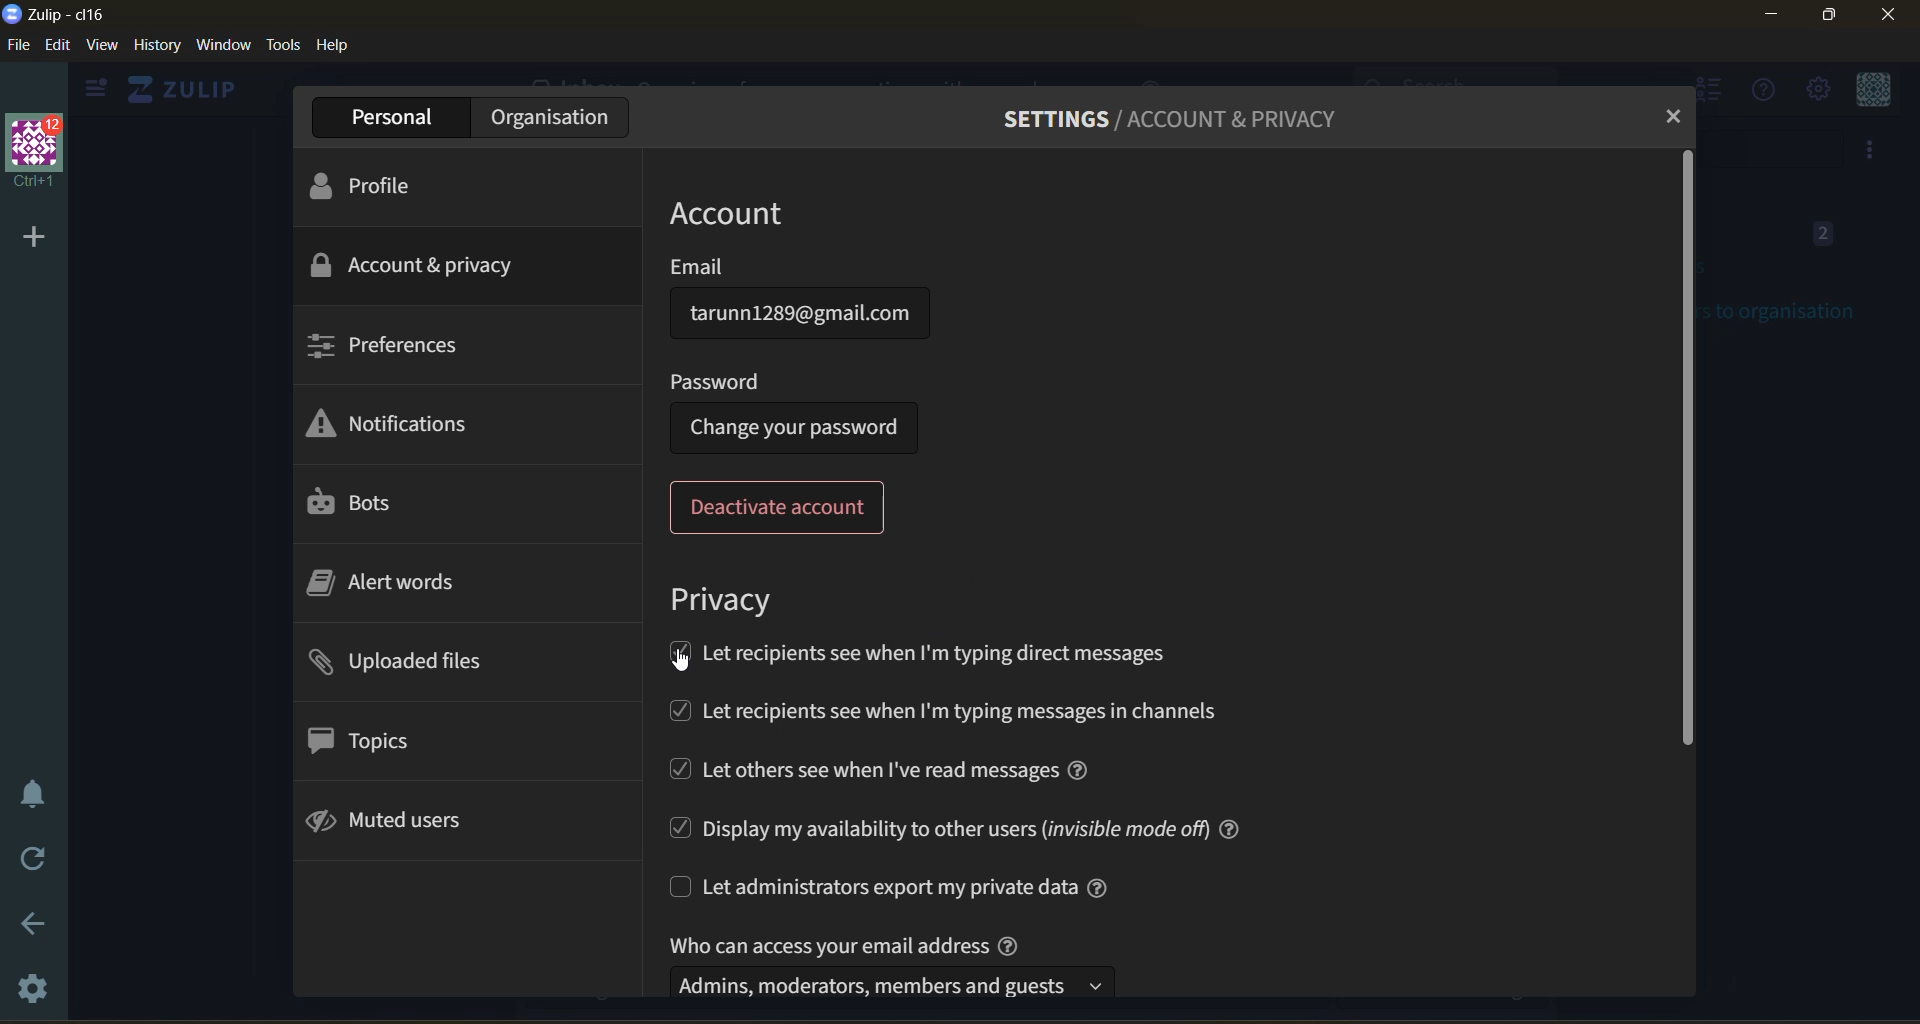 This screenshot has width=1920, height=1024. What do you see at coordinates (37, 990) in the screenshot?
I see `settings` at bounding box center [37, 990].